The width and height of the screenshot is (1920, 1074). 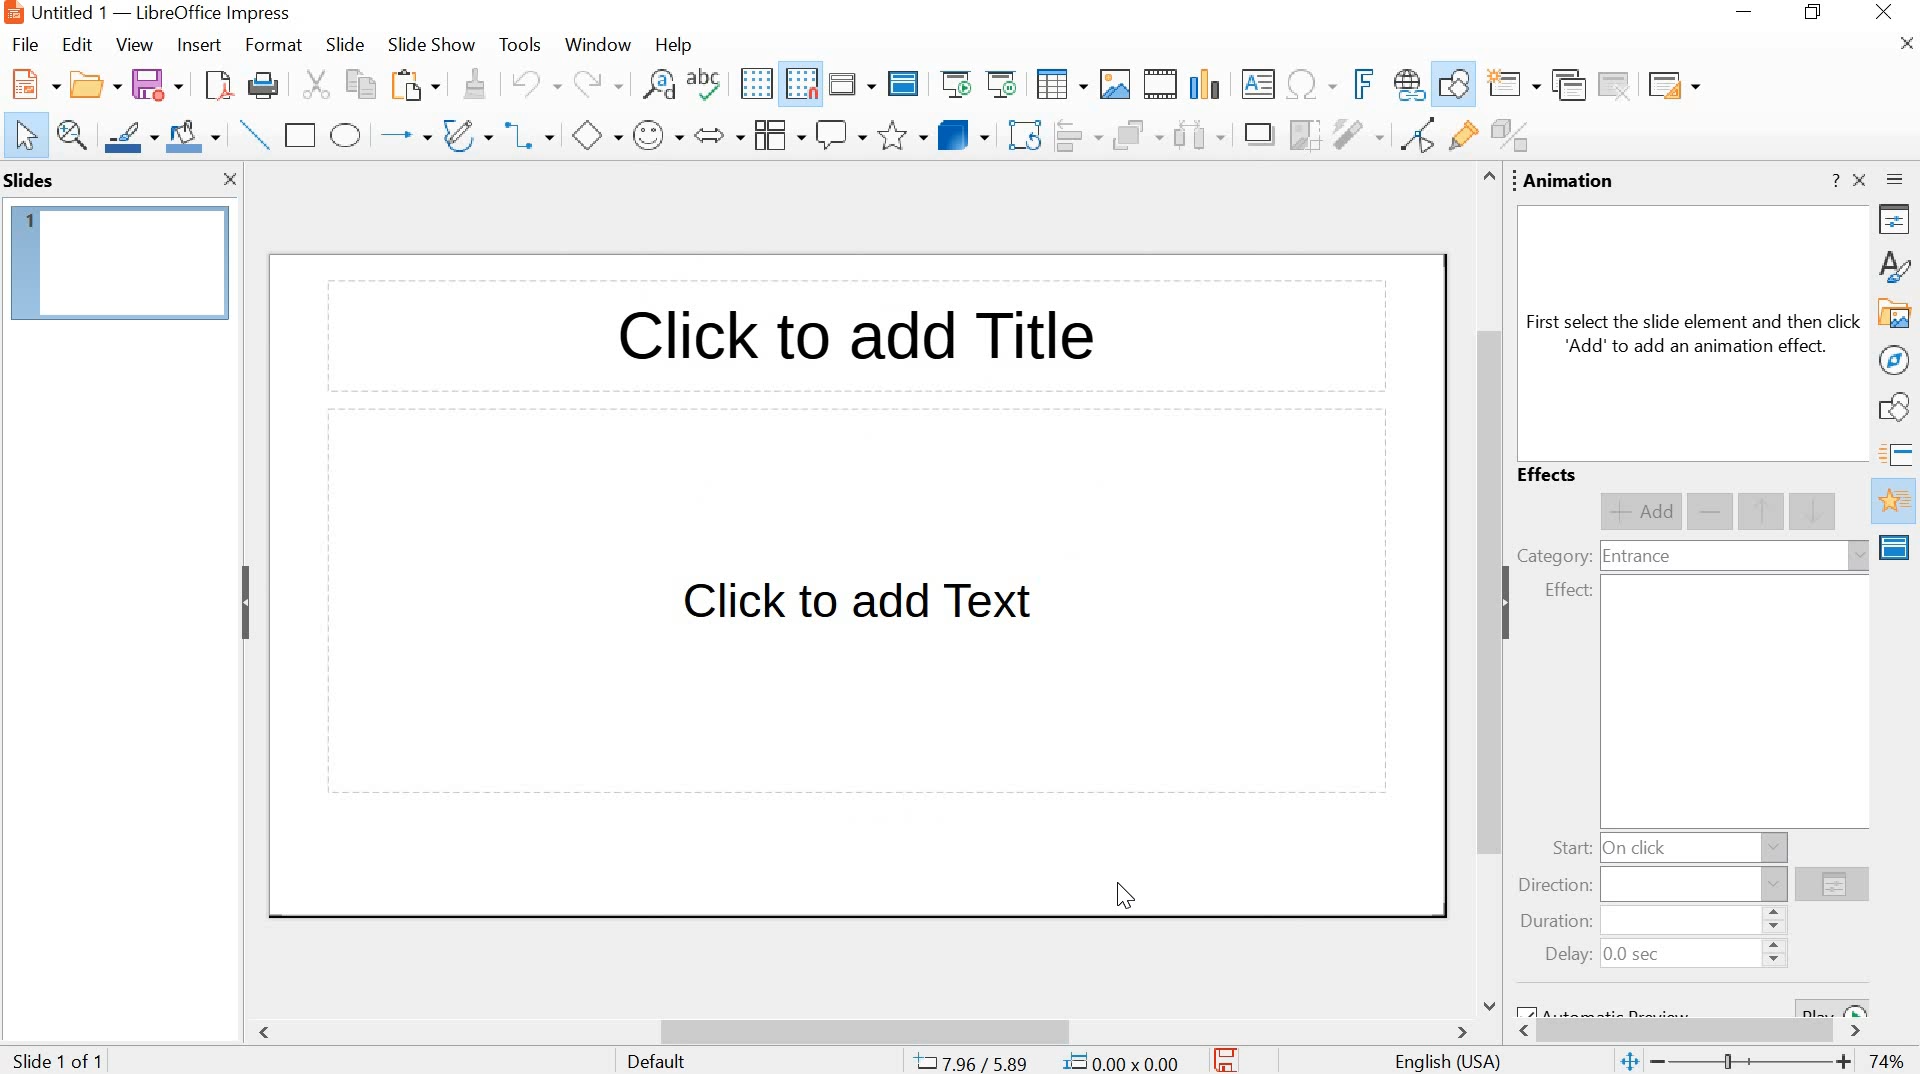 I want to click on display grid, so click(x=755, y=84).